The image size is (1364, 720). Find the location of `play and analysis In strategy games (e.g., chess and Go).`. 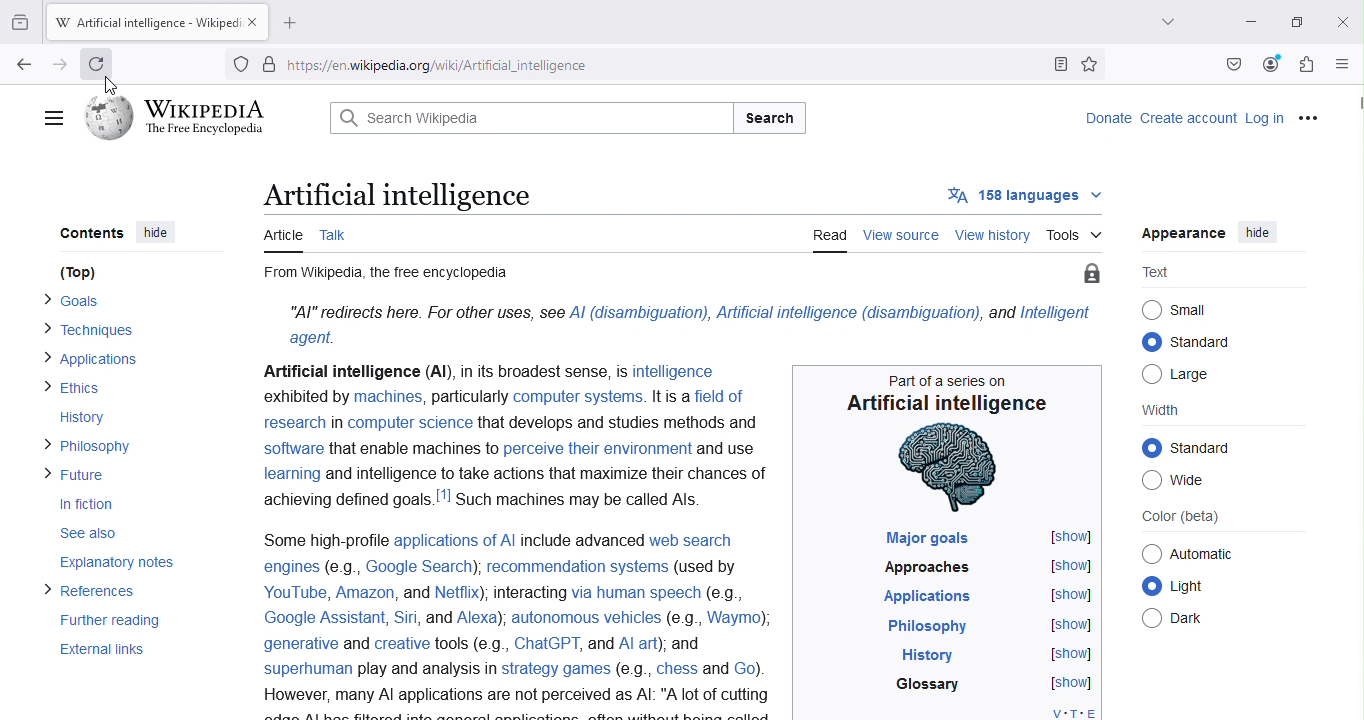

play and analysis In strategy games (e.g., chess and Go). is located at coordinates (565, 671).